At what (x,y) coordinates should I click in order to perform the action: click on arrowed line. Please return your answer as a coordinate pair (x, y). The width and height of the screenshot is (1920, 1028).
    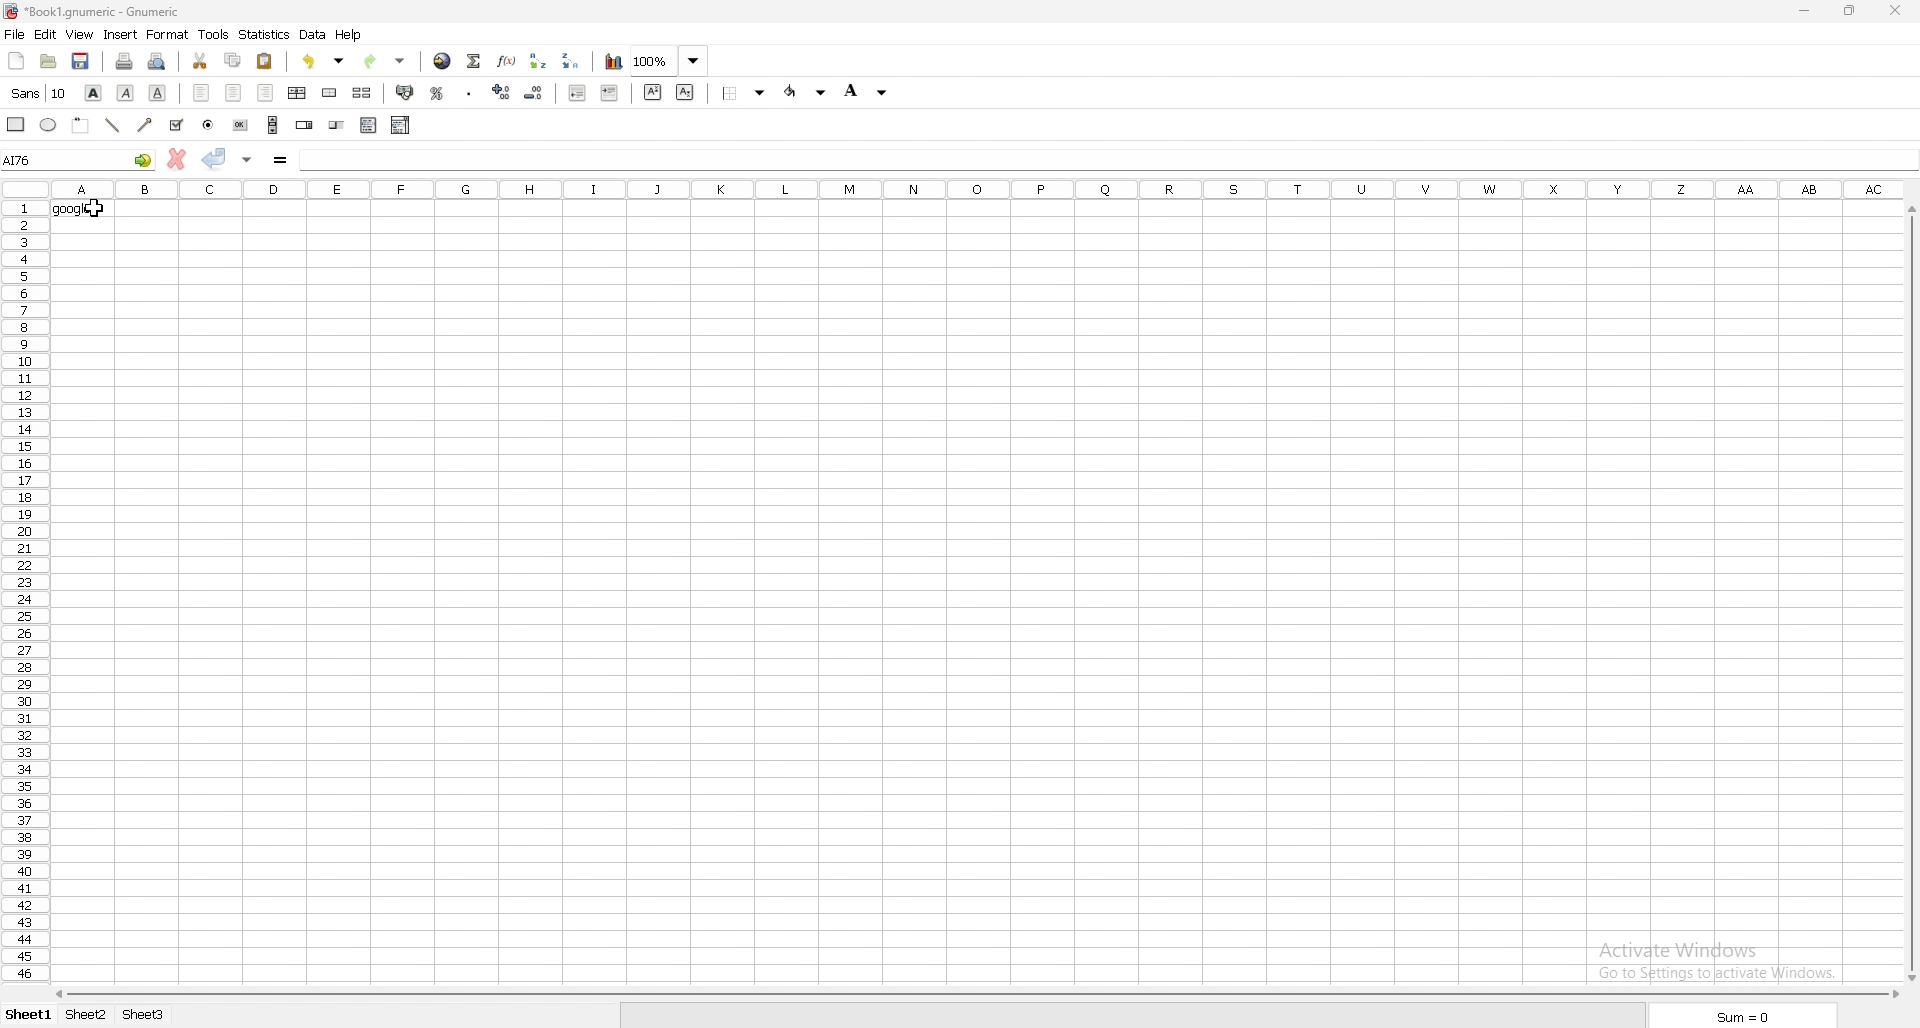
    Looking at the image, I should click on (146, 125).